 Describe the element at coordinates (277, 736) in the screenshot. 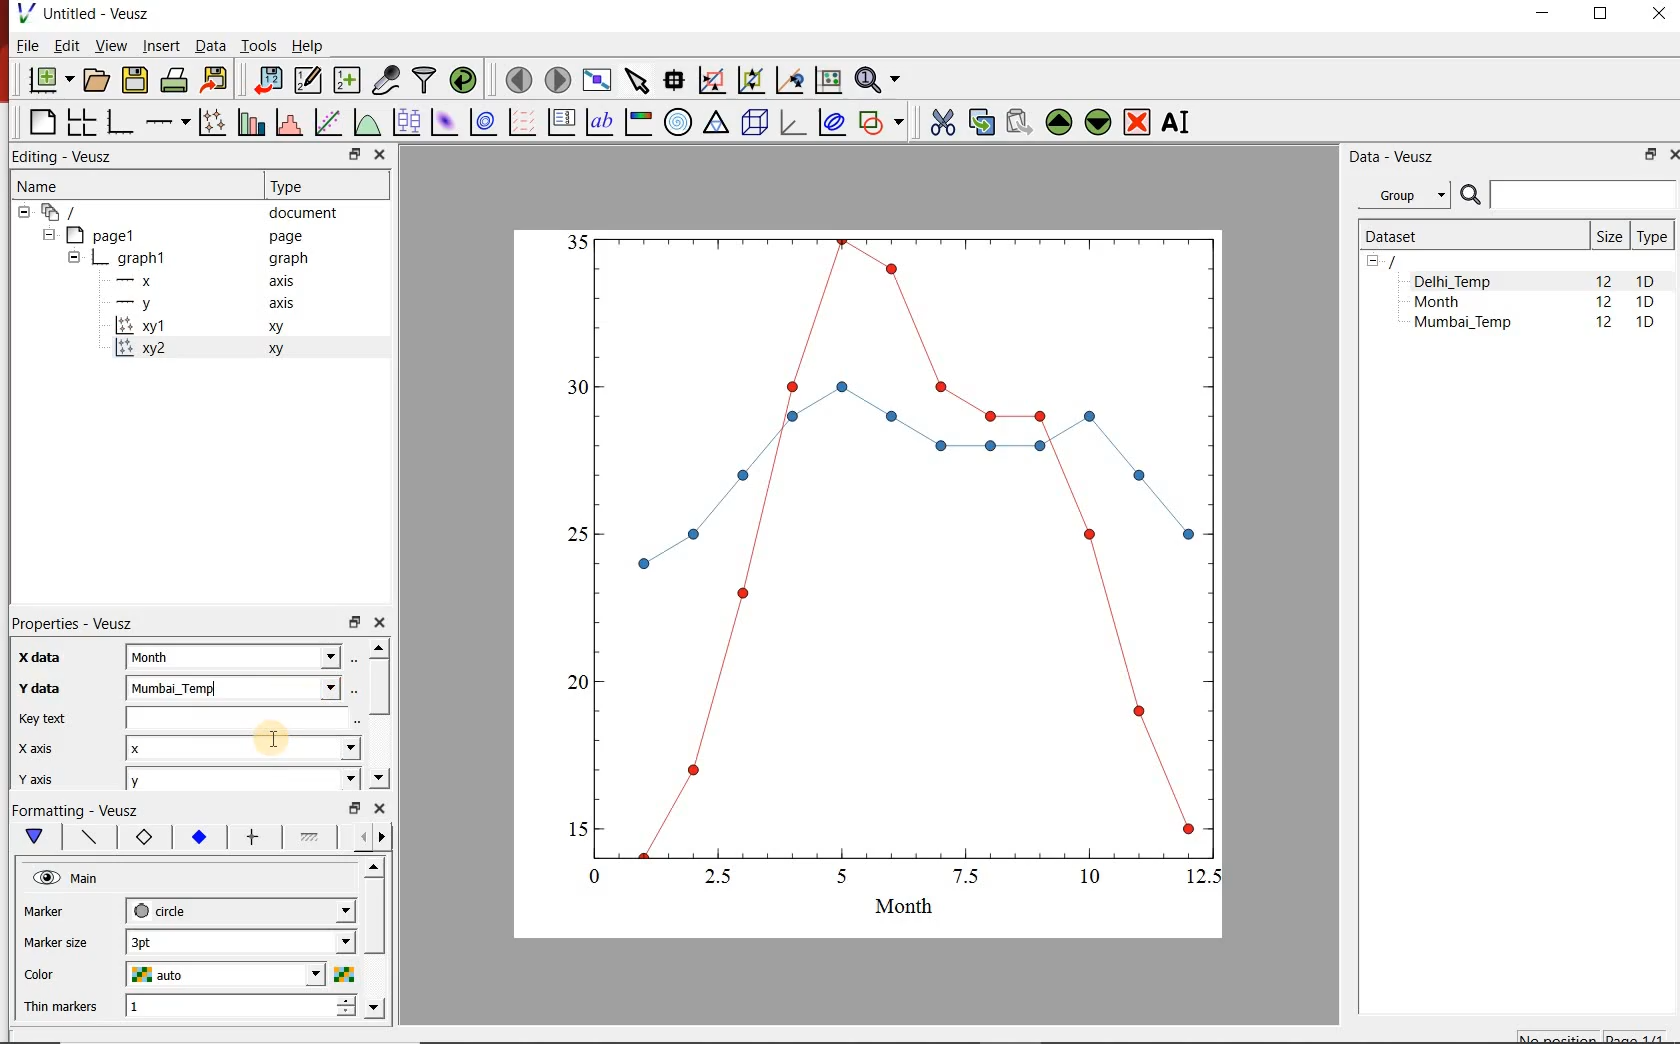

I see `cursor` at that location.